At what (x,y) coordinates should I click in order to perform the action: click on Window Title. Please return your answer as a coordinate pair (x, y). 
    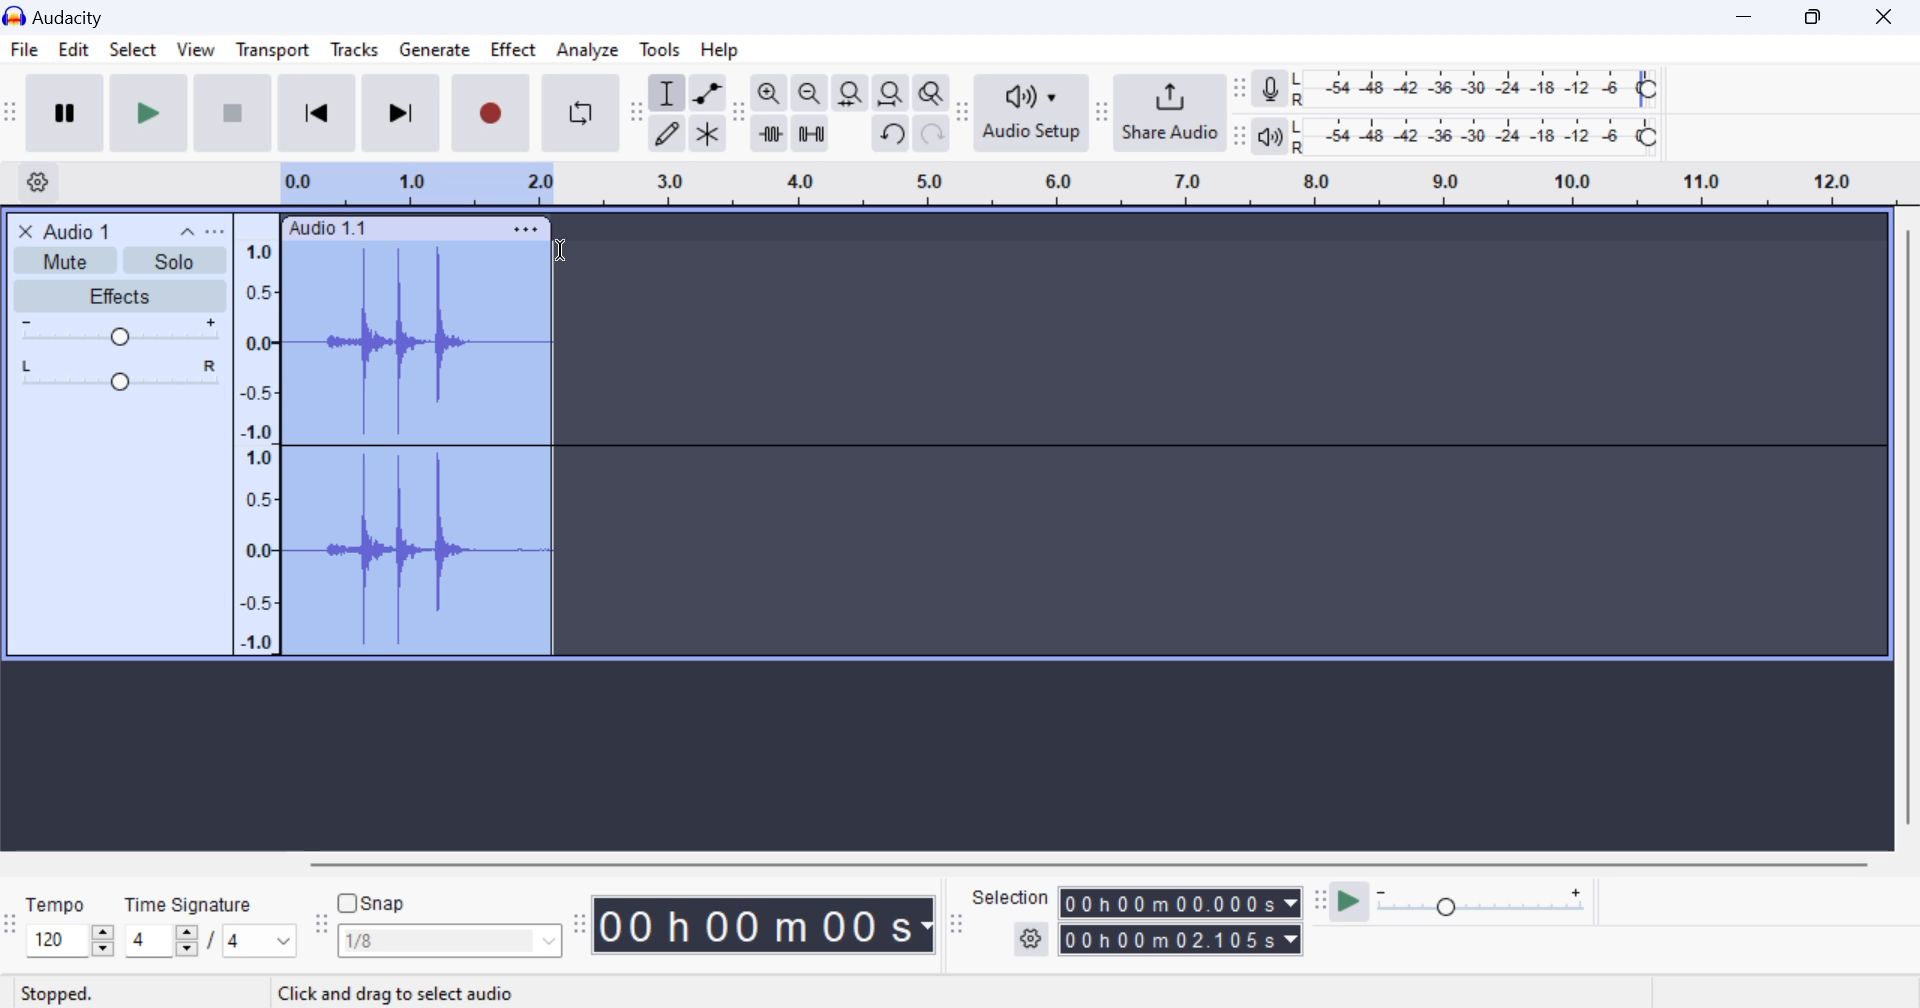
    Looking at the image, I should click on (64, 16).